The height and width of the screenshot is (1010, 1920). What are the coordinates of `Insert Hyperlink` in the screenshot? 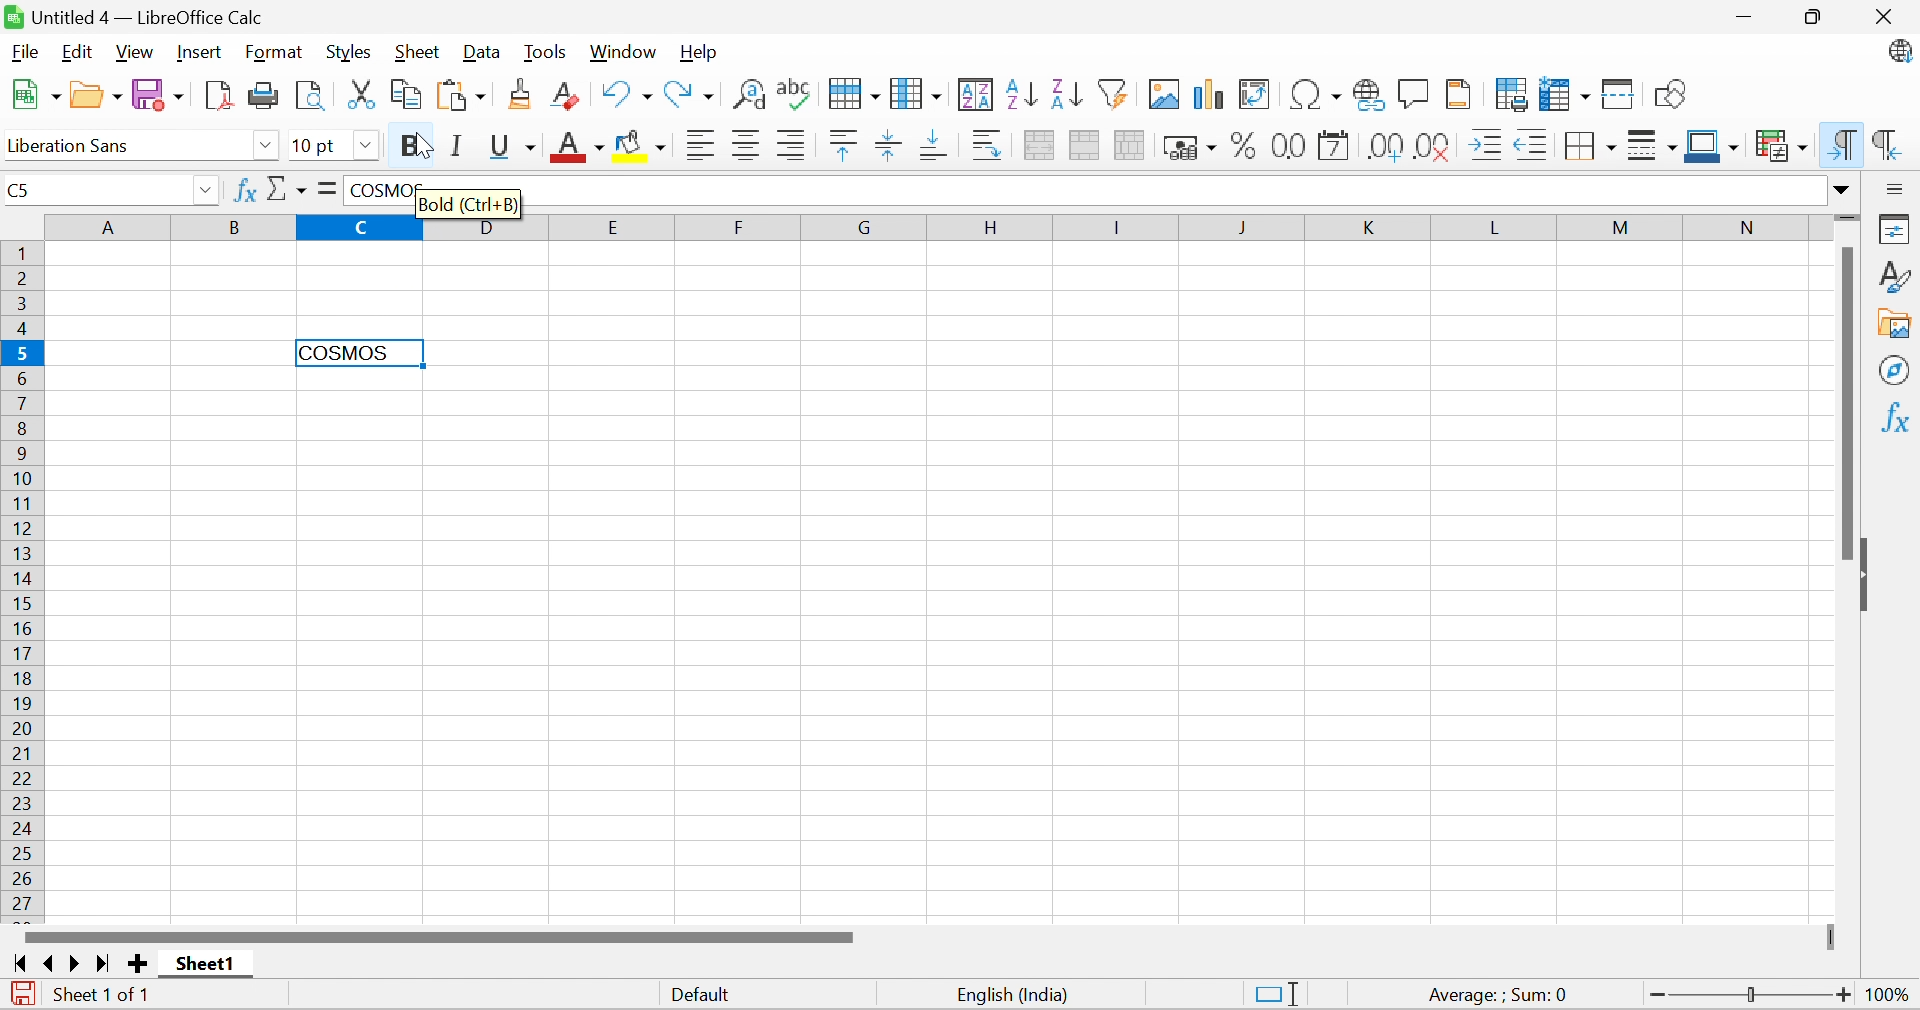 It's located at (1371, 95).